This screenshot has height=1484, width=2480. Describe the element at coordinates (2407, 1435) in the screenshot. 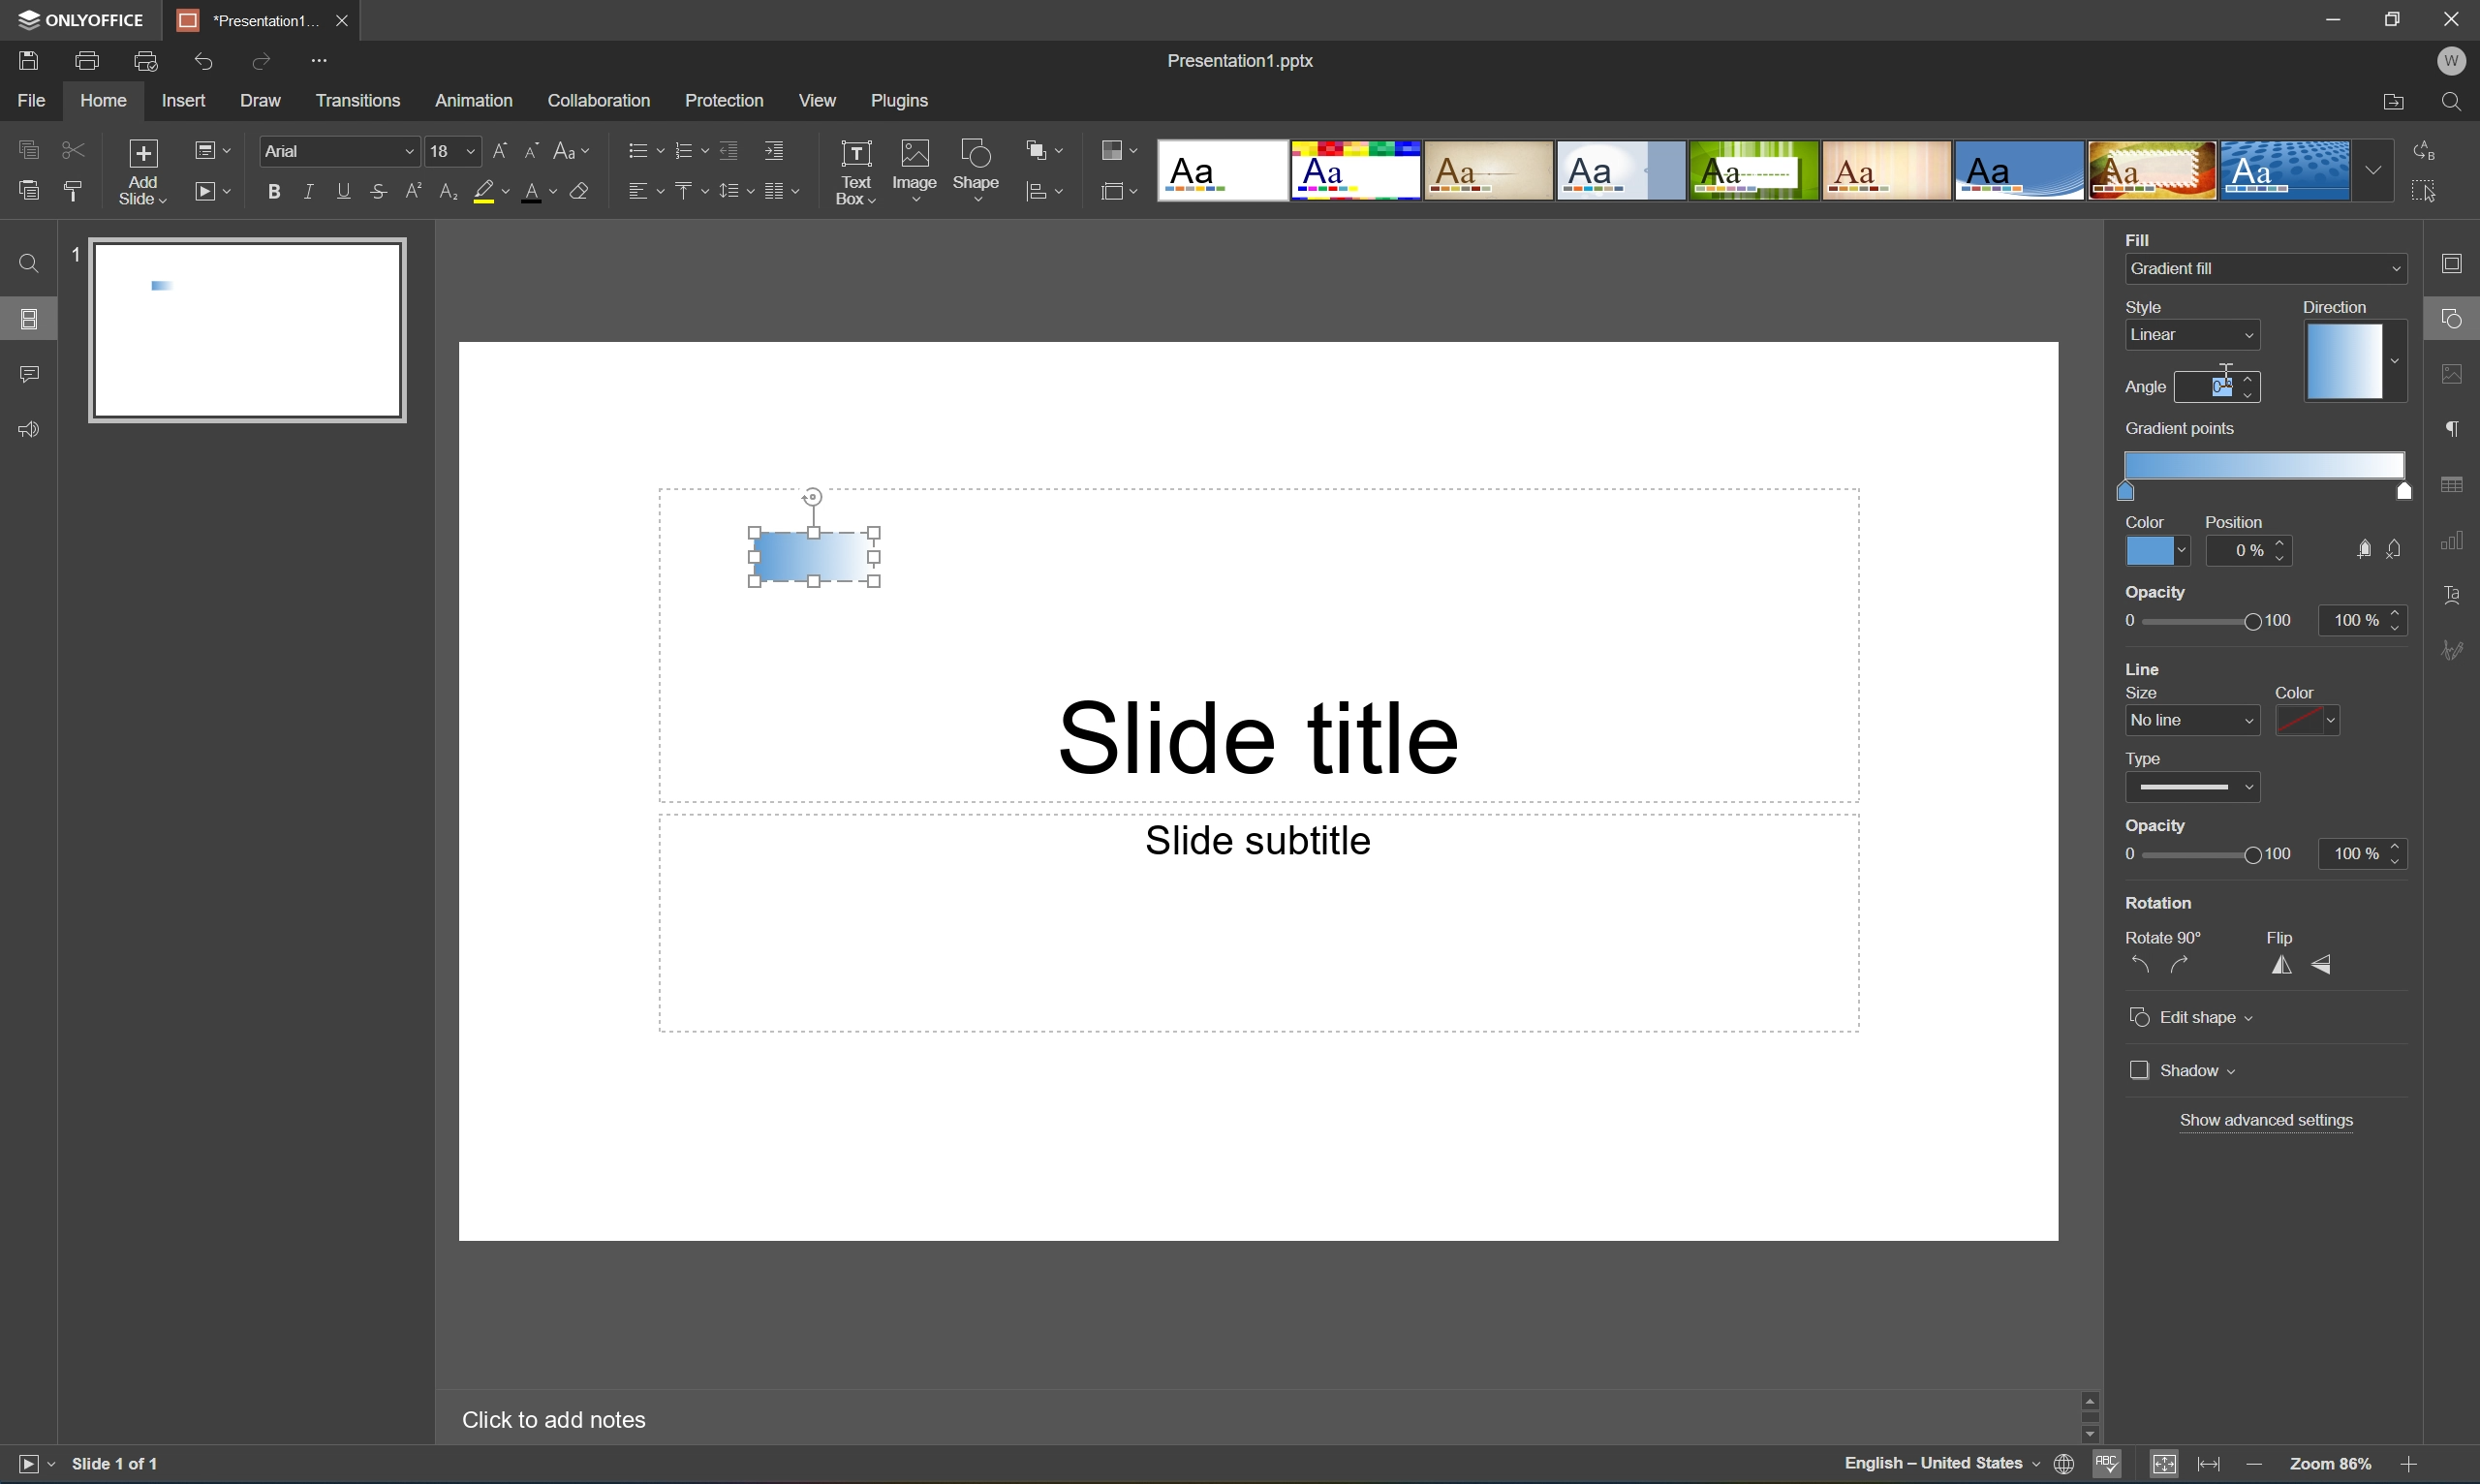

I see `Scroll Down` at that location.